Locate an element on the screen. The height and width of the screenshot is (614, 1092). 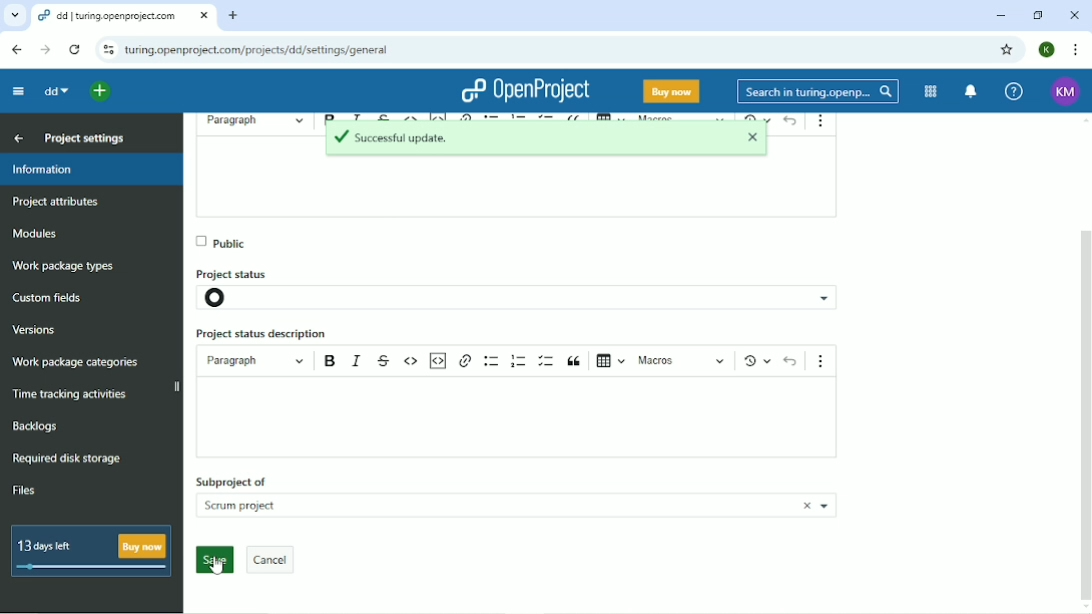
numbered list is located at coordinates (519, 359).